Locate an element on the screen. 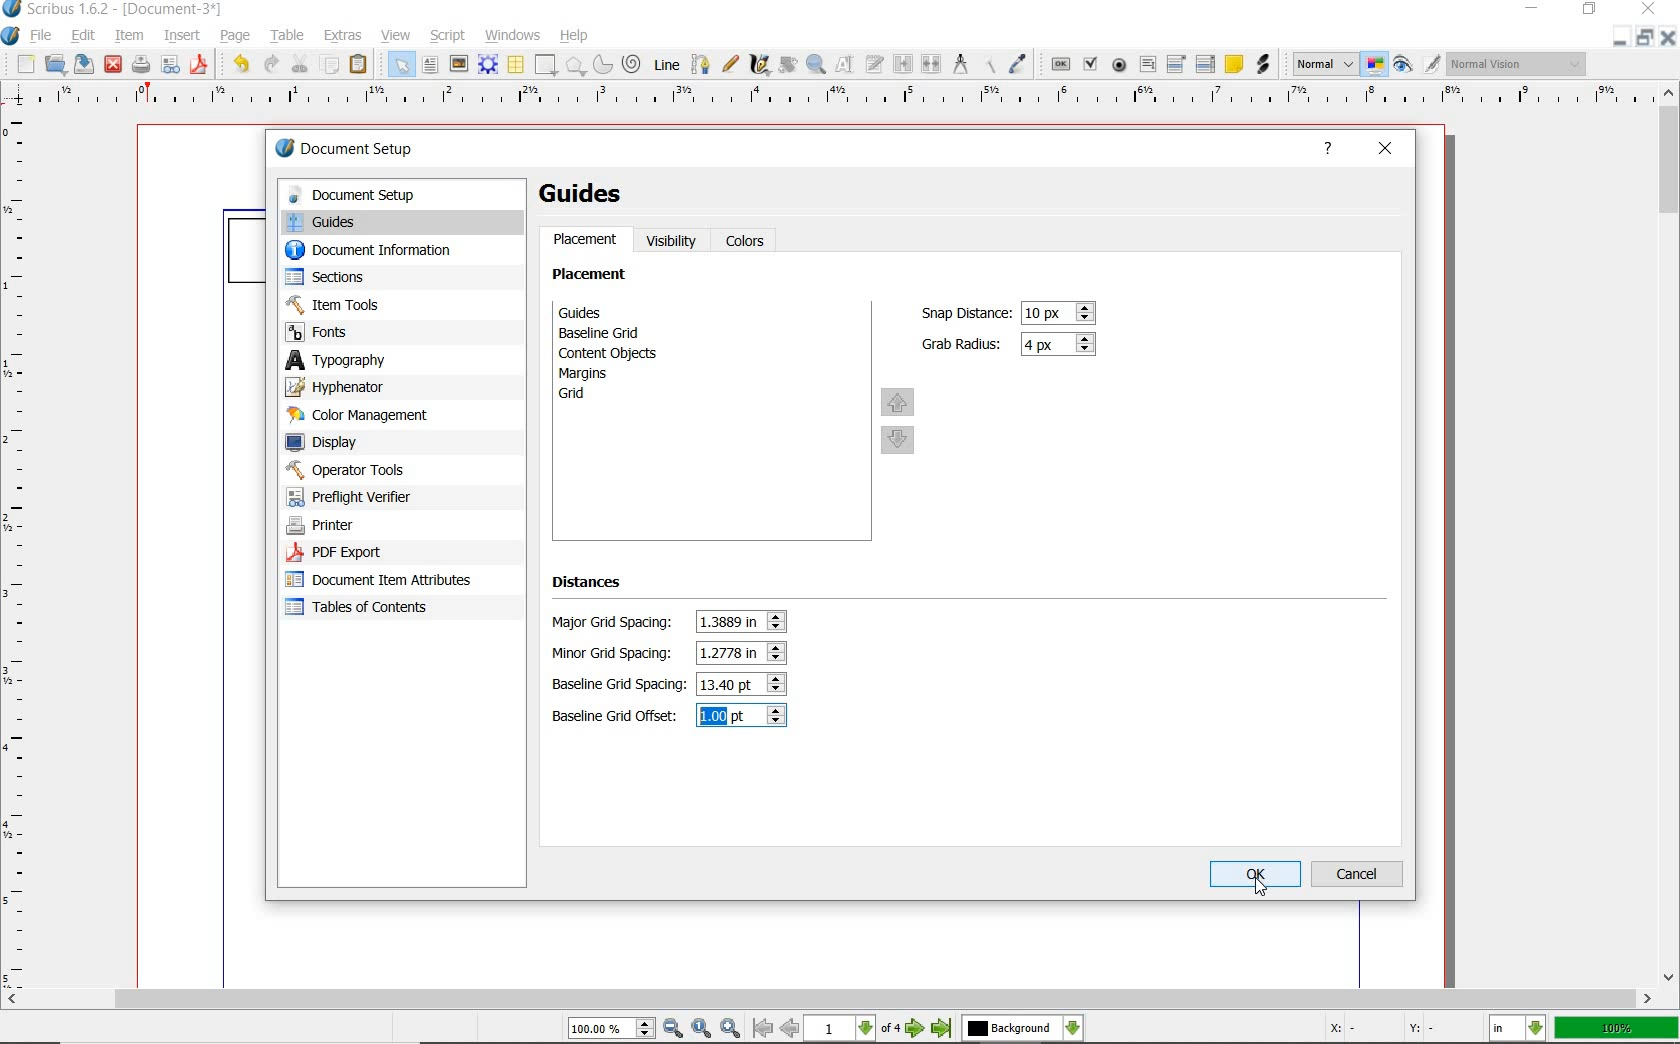  guides is located at coordinates (616, 312).